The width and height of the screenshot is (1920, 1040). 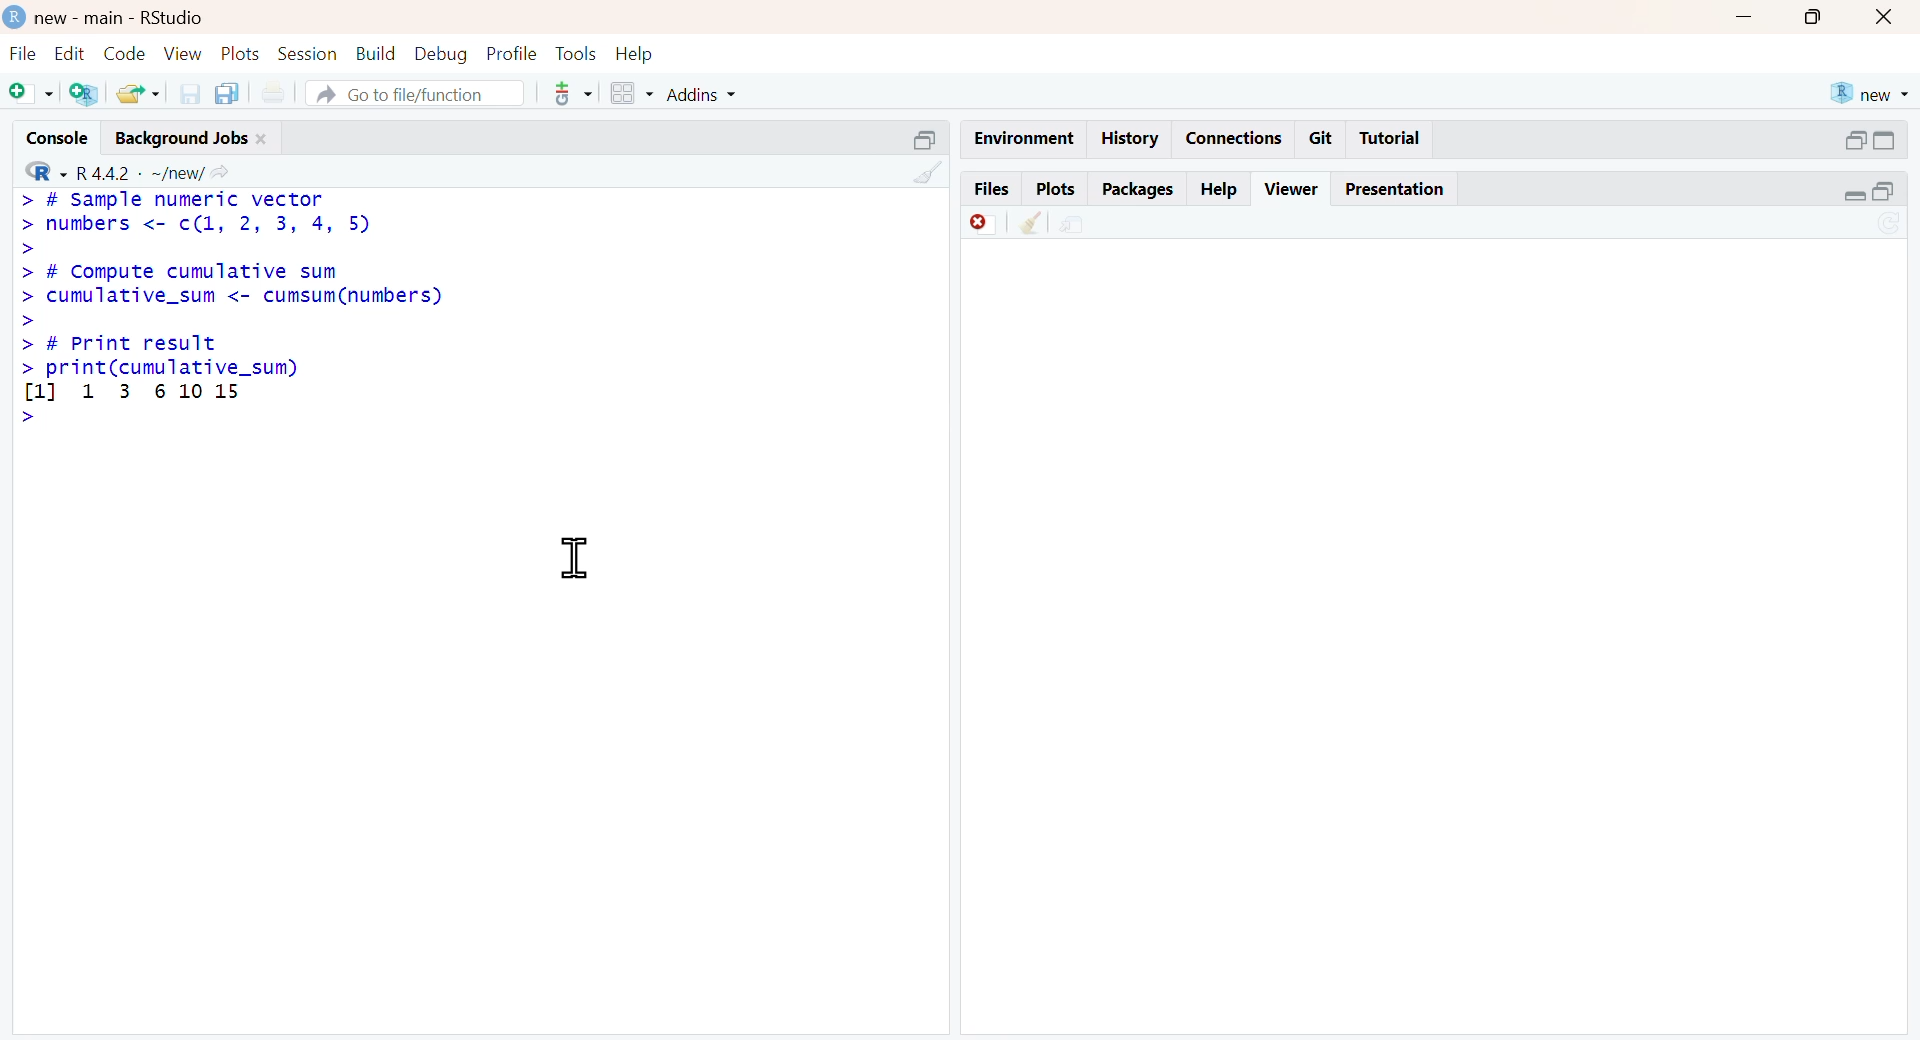 I want to click on view, so click(x=184, y=53).